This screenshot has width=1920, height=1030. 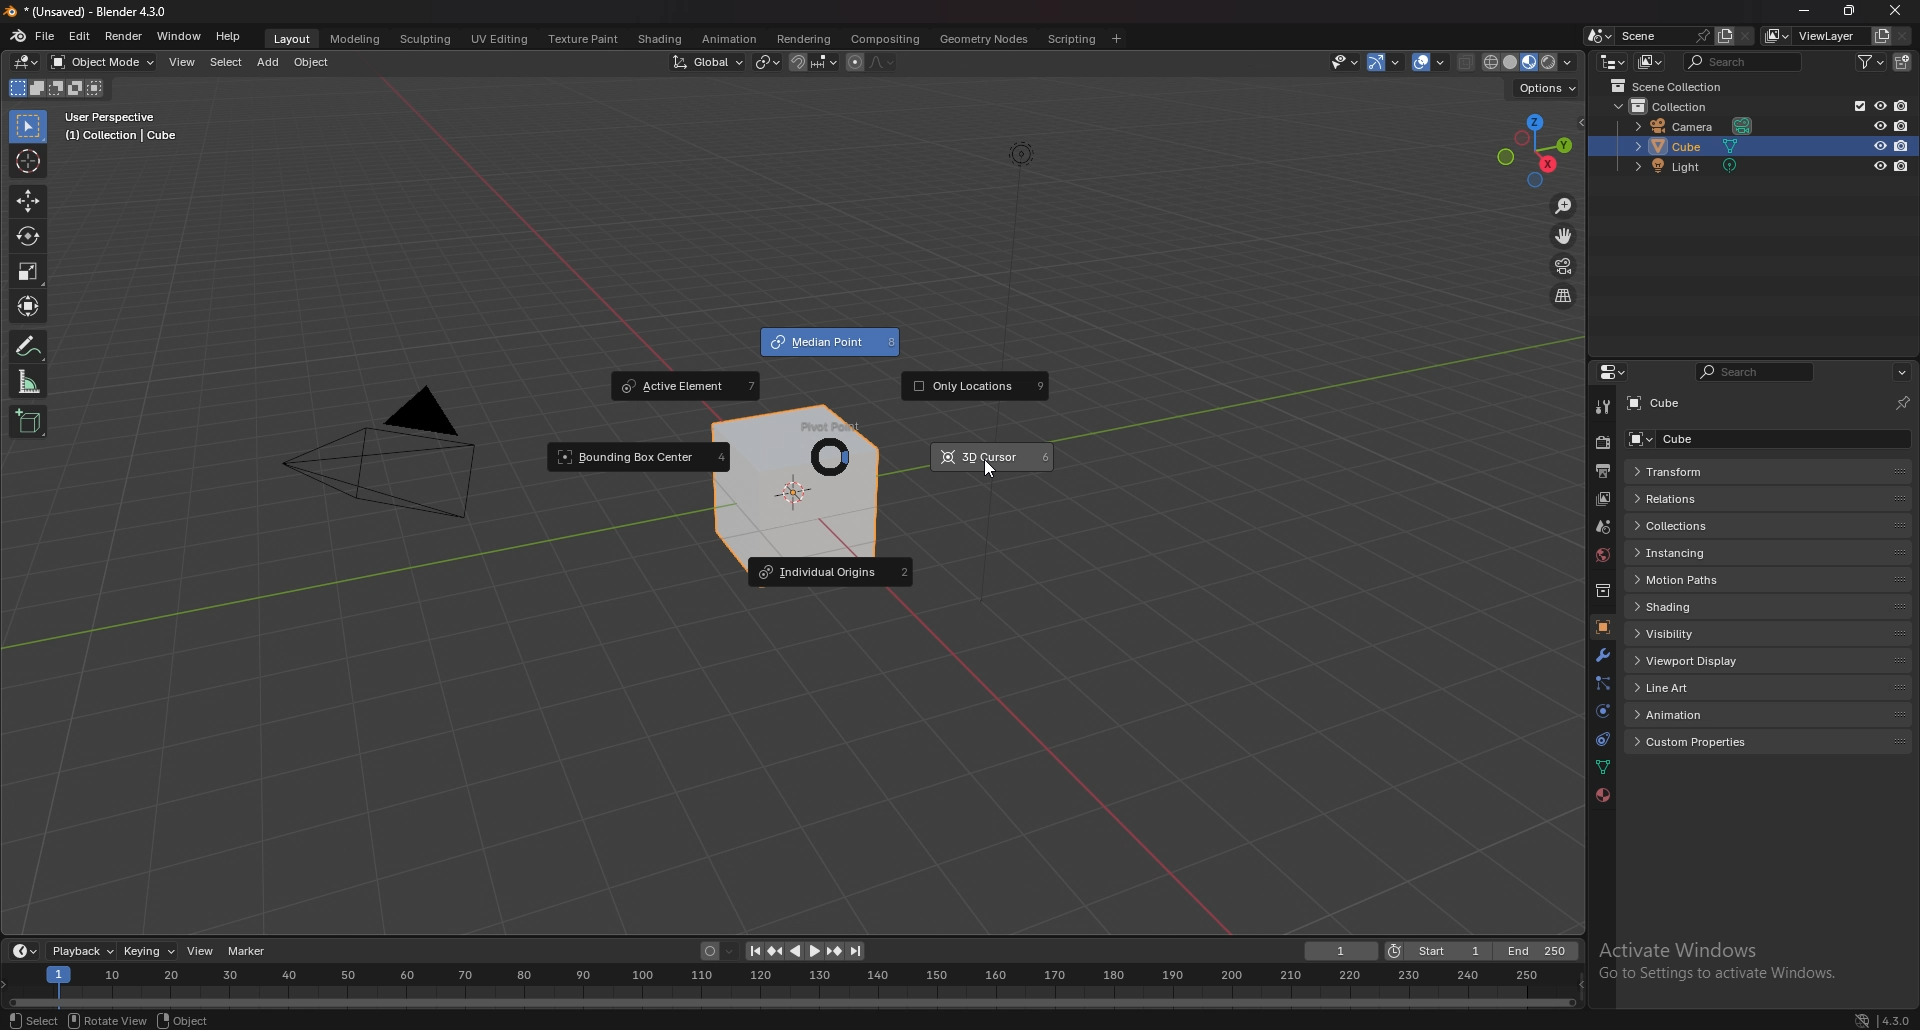 I want to click on hide in viewport, so click(x=1877, y=166).